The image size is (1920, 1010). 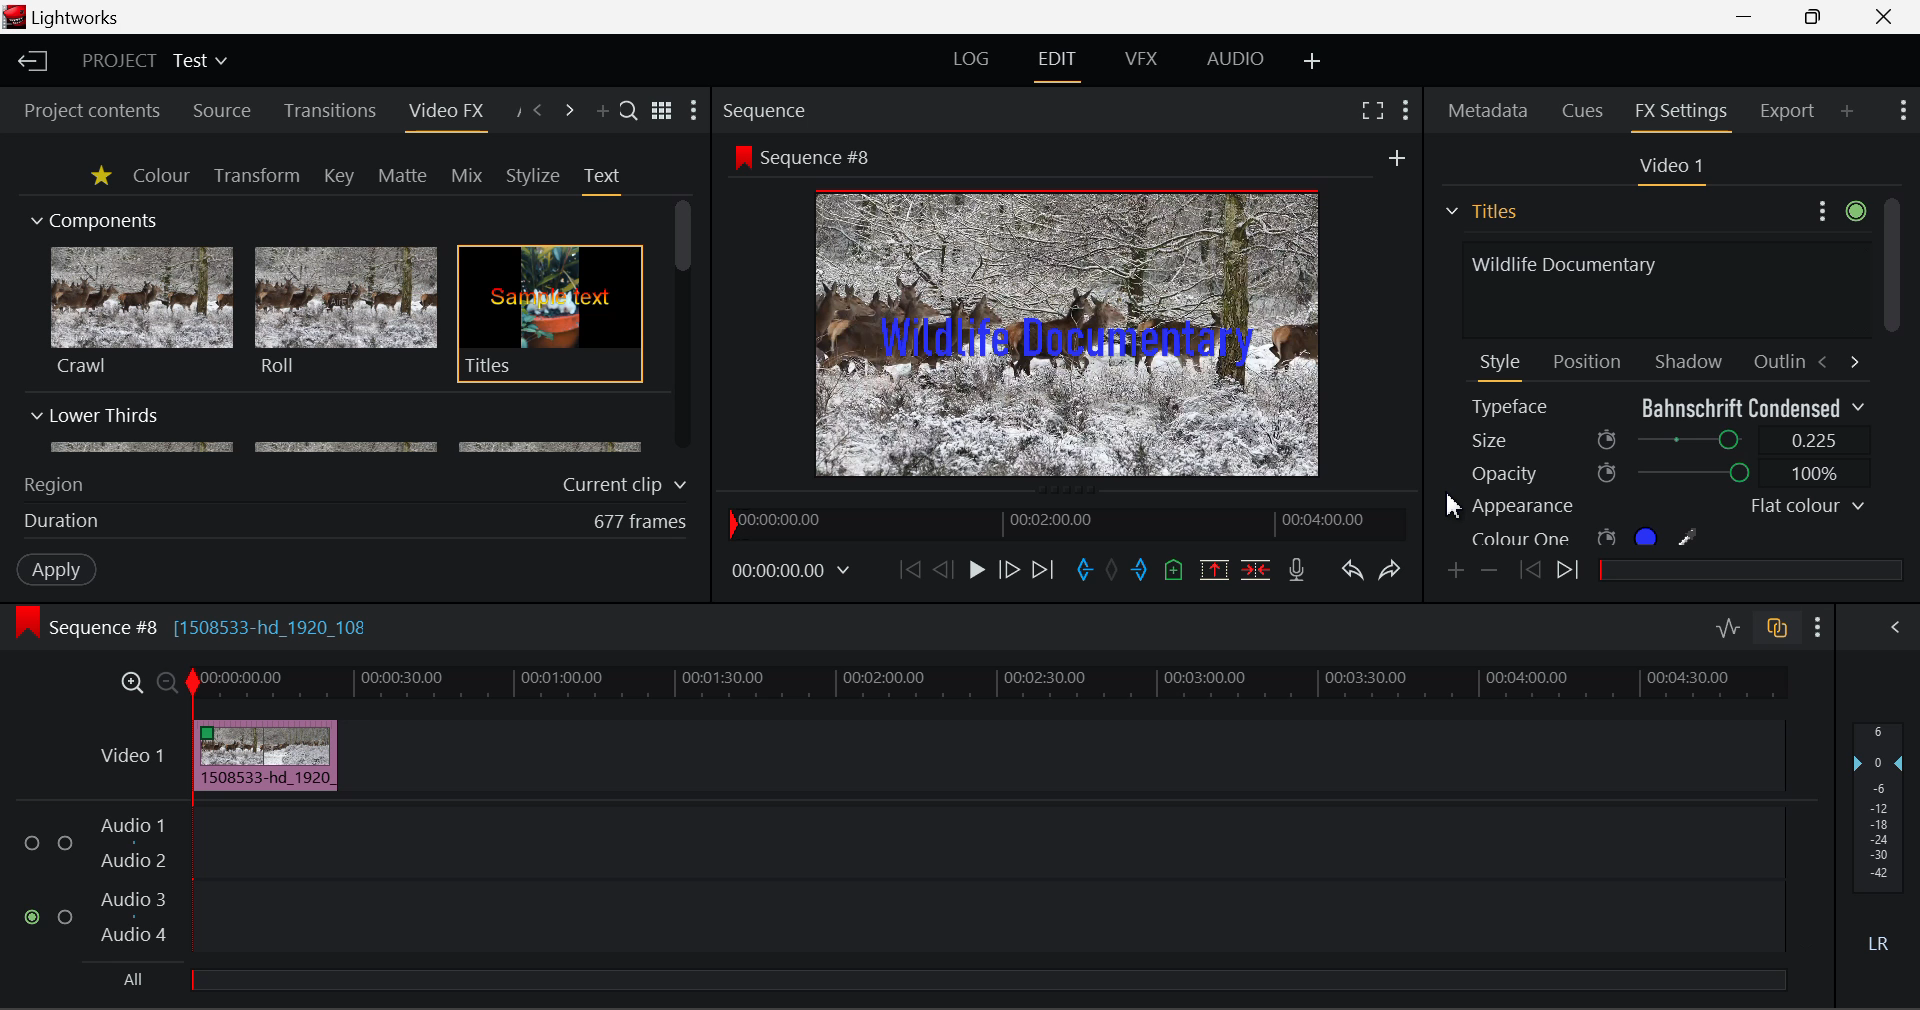 What do you see at coordinates (66, 845) in the screenshot?
I see `checkbox` at bounding box center [66, 845].